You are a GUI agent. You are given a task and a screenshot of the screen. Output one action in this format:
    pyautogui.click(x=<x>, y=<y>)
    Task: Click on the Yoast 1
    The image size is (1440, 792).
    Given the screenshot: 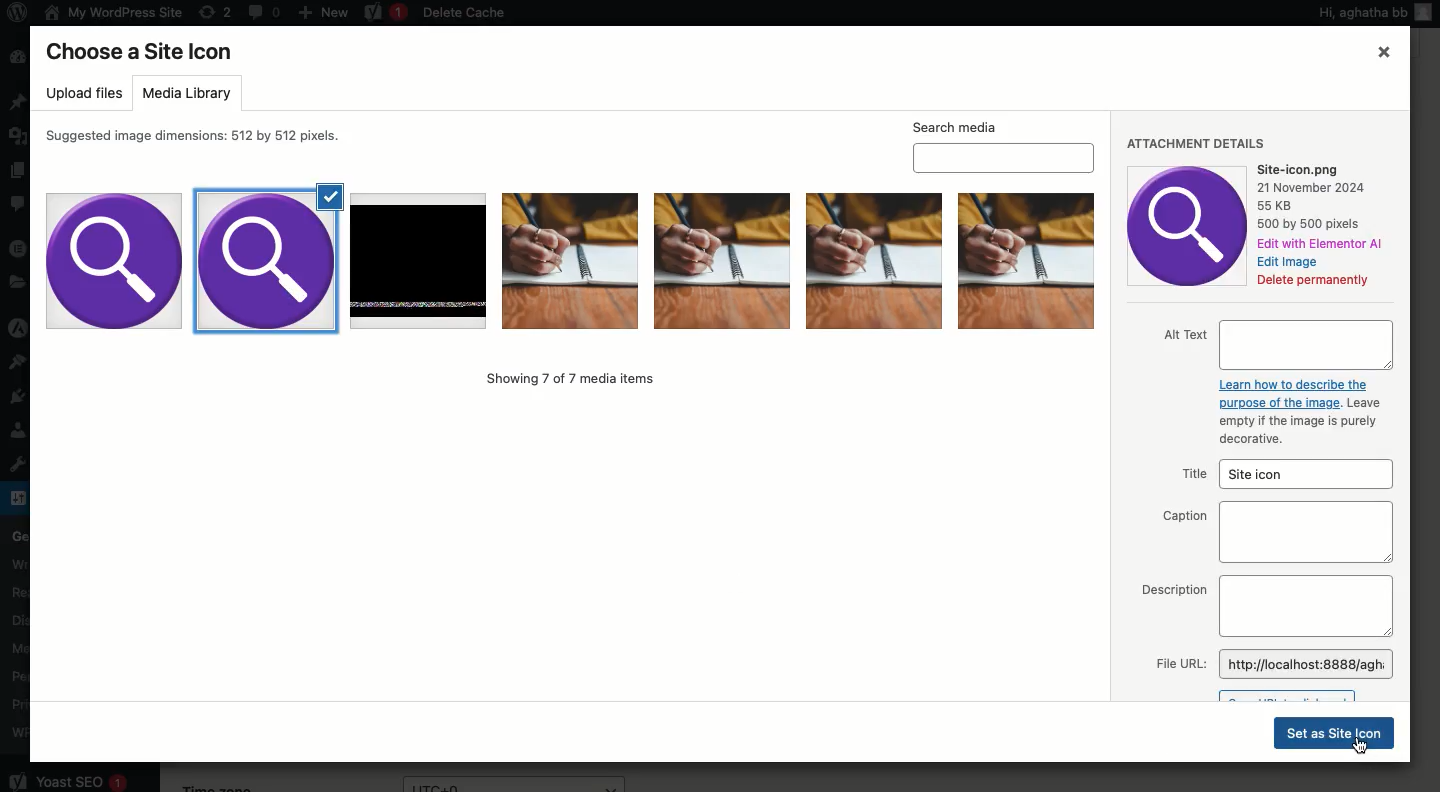 What is the action you would take?
    pyautogui.click(x=383, y=13)
    